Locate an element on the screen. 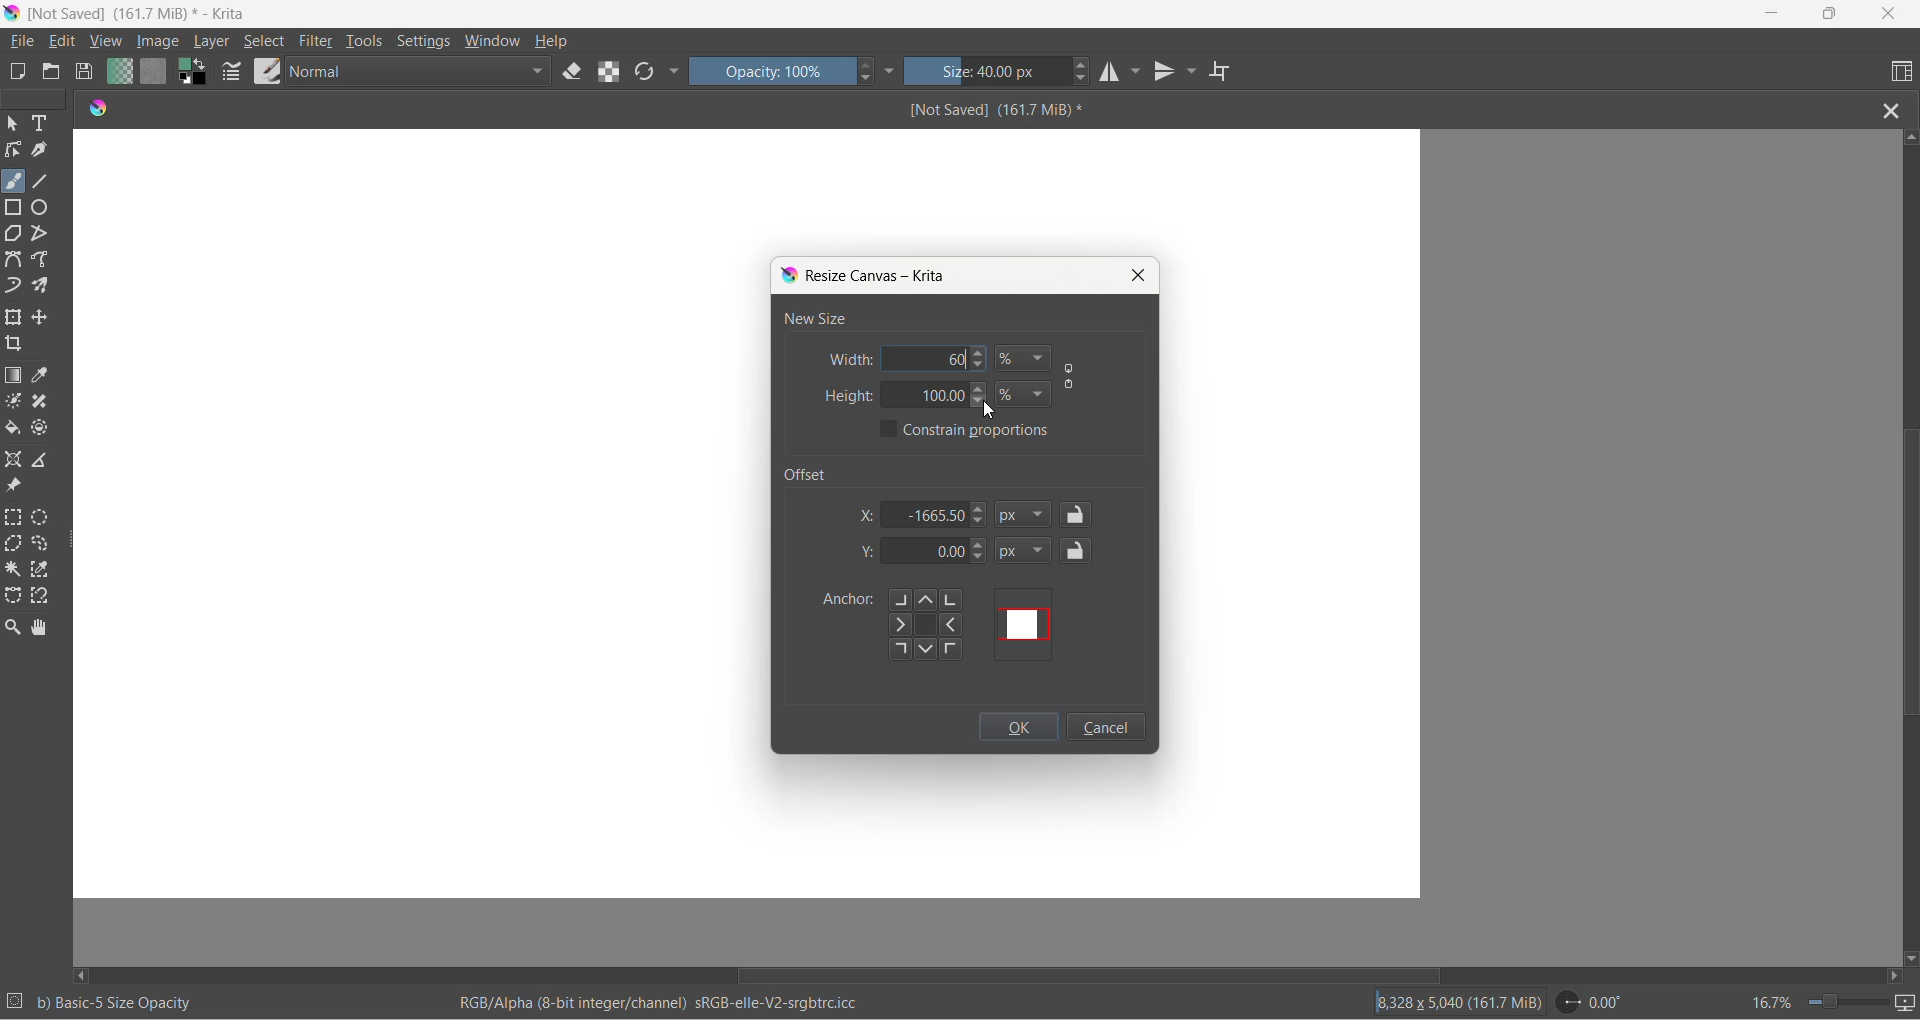 The width and height of the screenshot is (1920, 1020). close file is located at coordinates (1897, 109).